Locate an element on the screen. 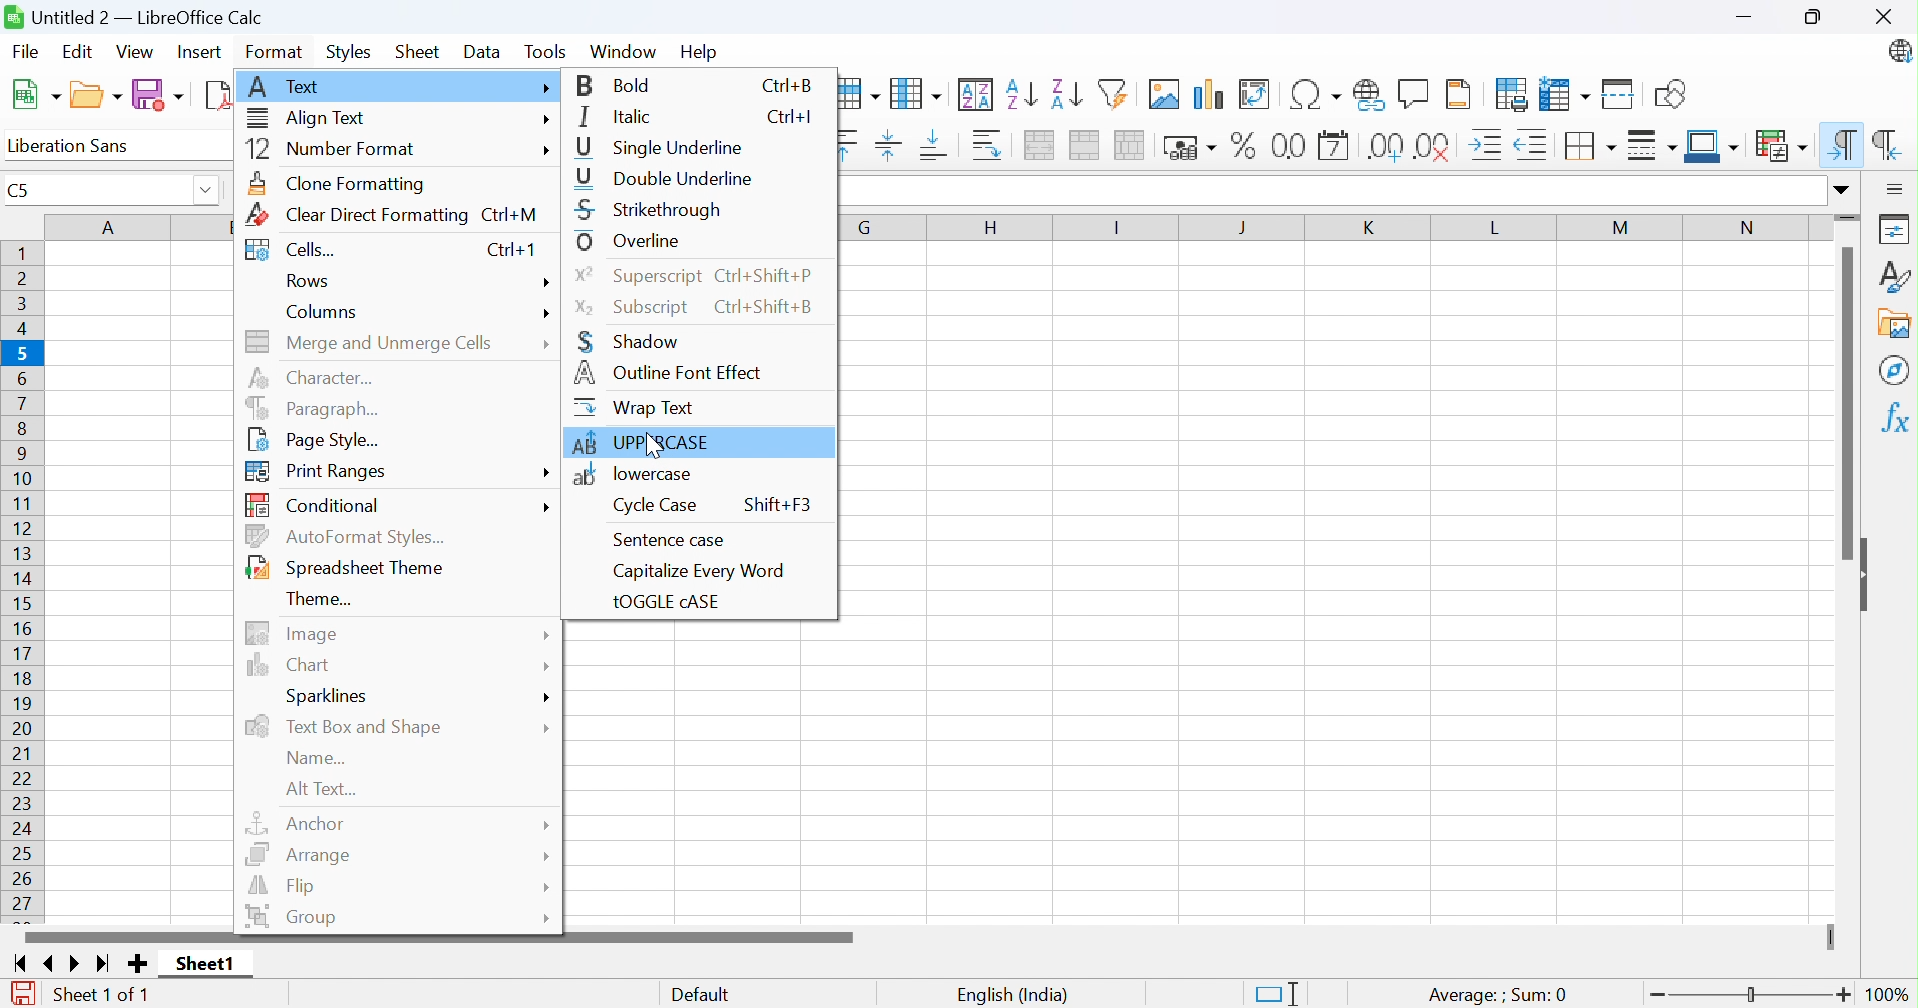  Format as currency is located at coordinates (1191, 149).